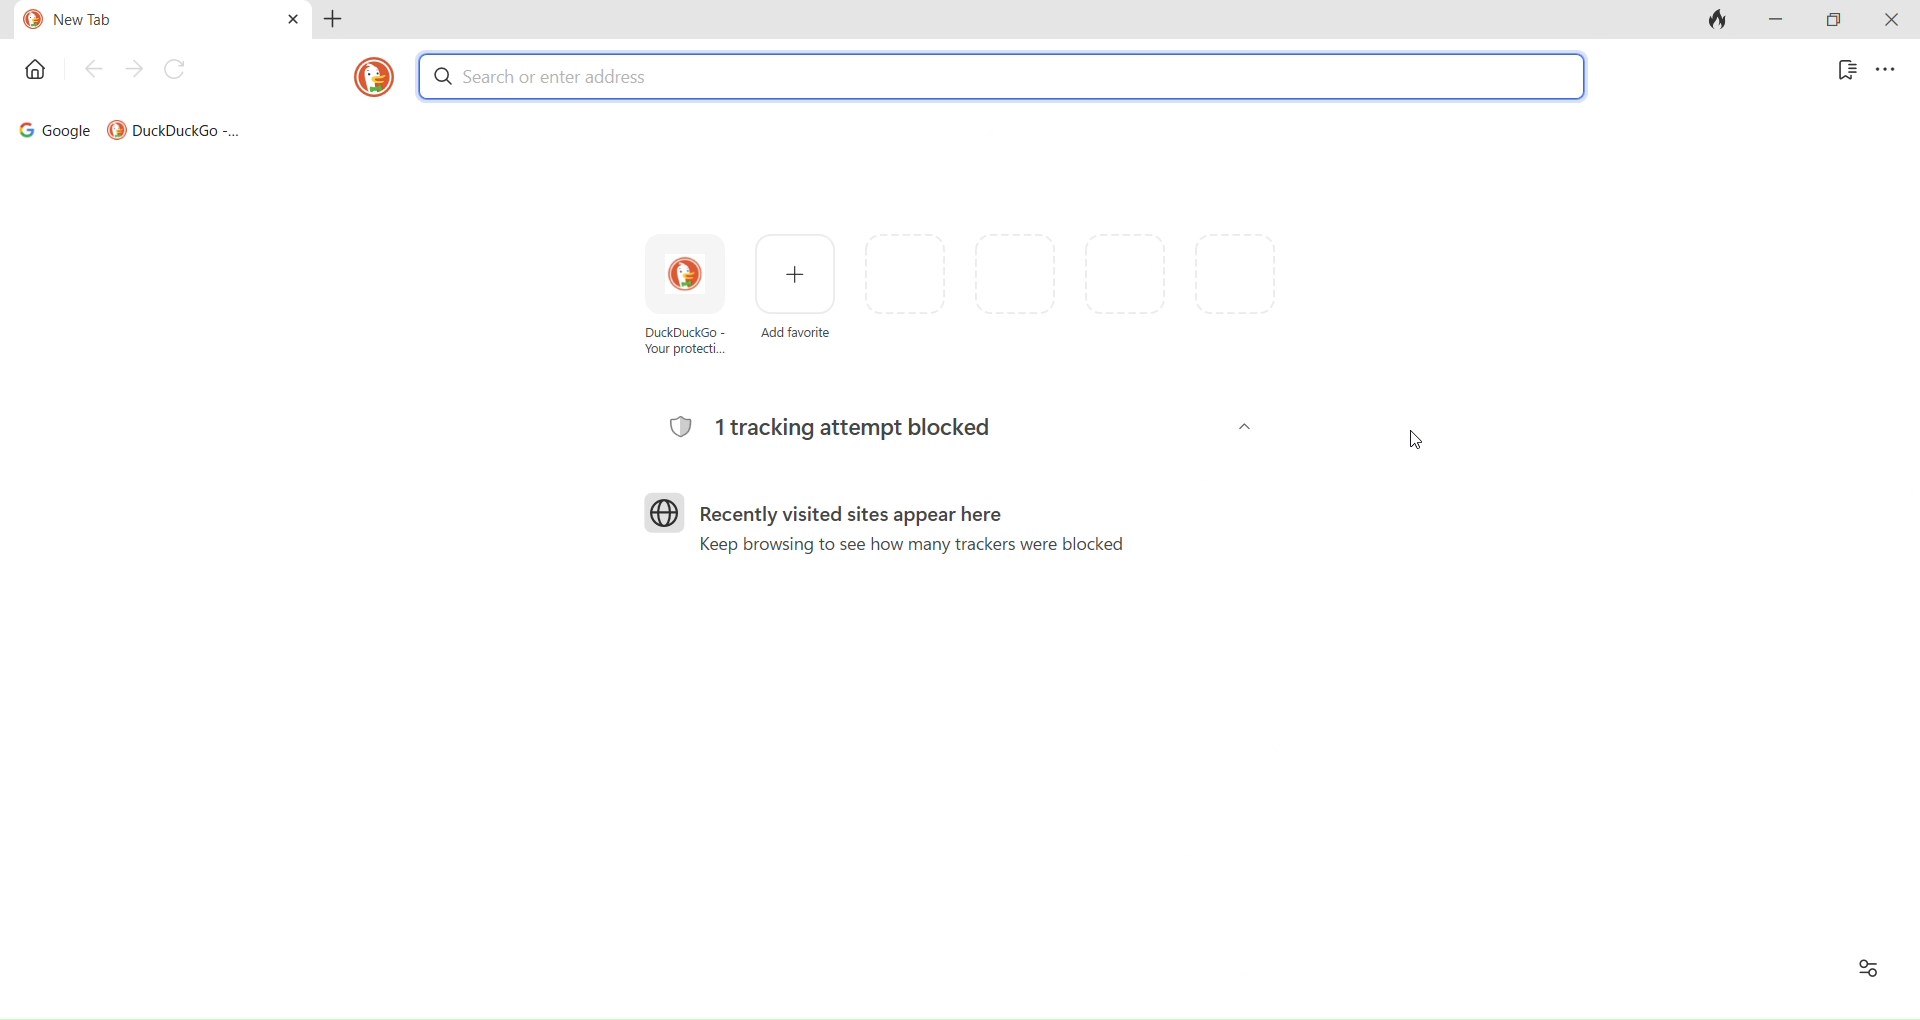 The width and height of the screenshot is (1920, 1020). What do you see at coordinates (287, 23) in the screenshot?
I see `close tab` at bounding box center [287, 23].